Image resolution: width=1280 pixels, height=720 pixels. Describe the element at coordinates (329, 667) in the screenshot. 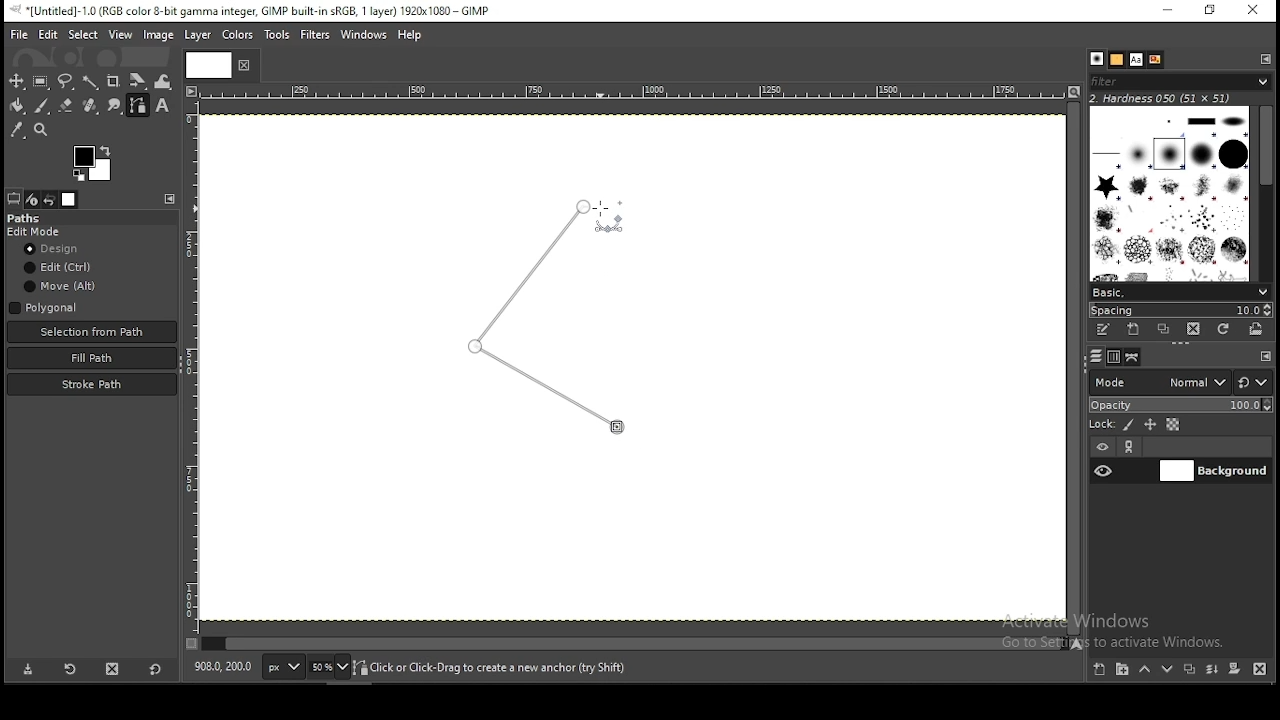

I see `zoom status` at that location.